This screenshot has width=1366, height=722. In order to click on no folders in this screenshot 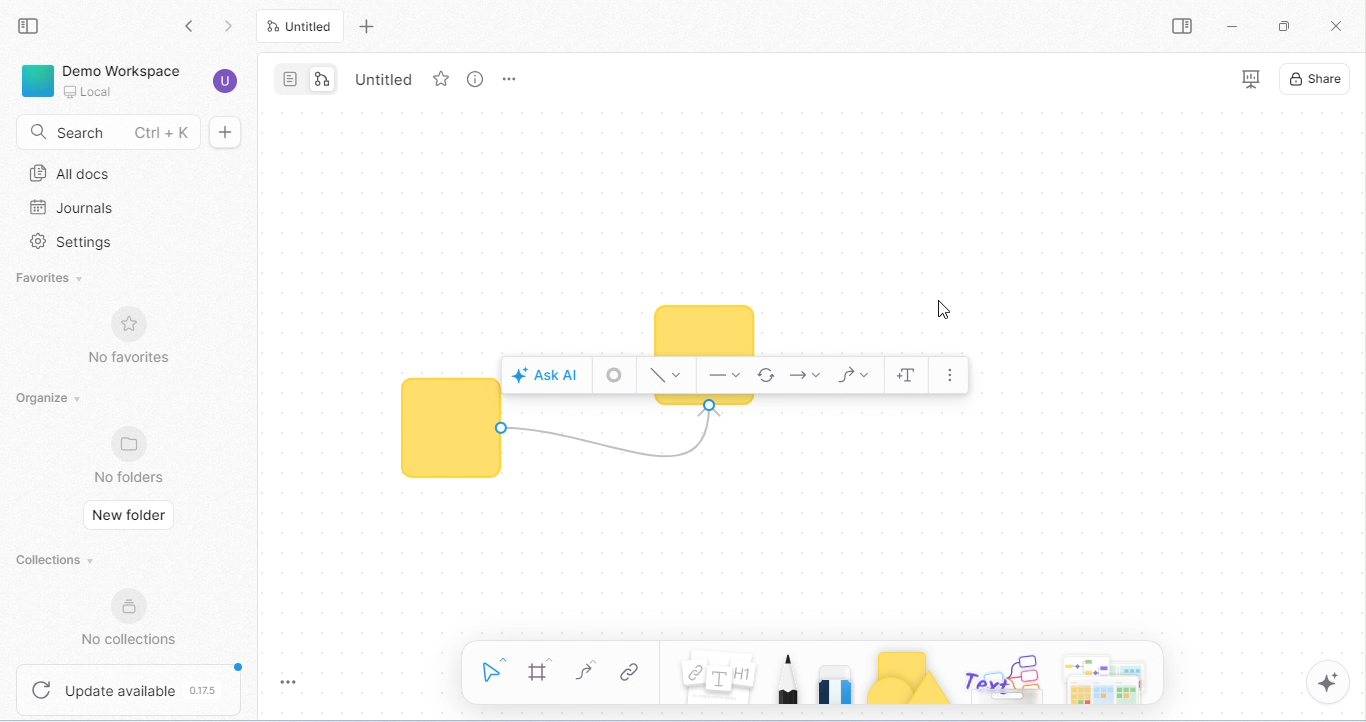, I will do `click(132, 455)`.